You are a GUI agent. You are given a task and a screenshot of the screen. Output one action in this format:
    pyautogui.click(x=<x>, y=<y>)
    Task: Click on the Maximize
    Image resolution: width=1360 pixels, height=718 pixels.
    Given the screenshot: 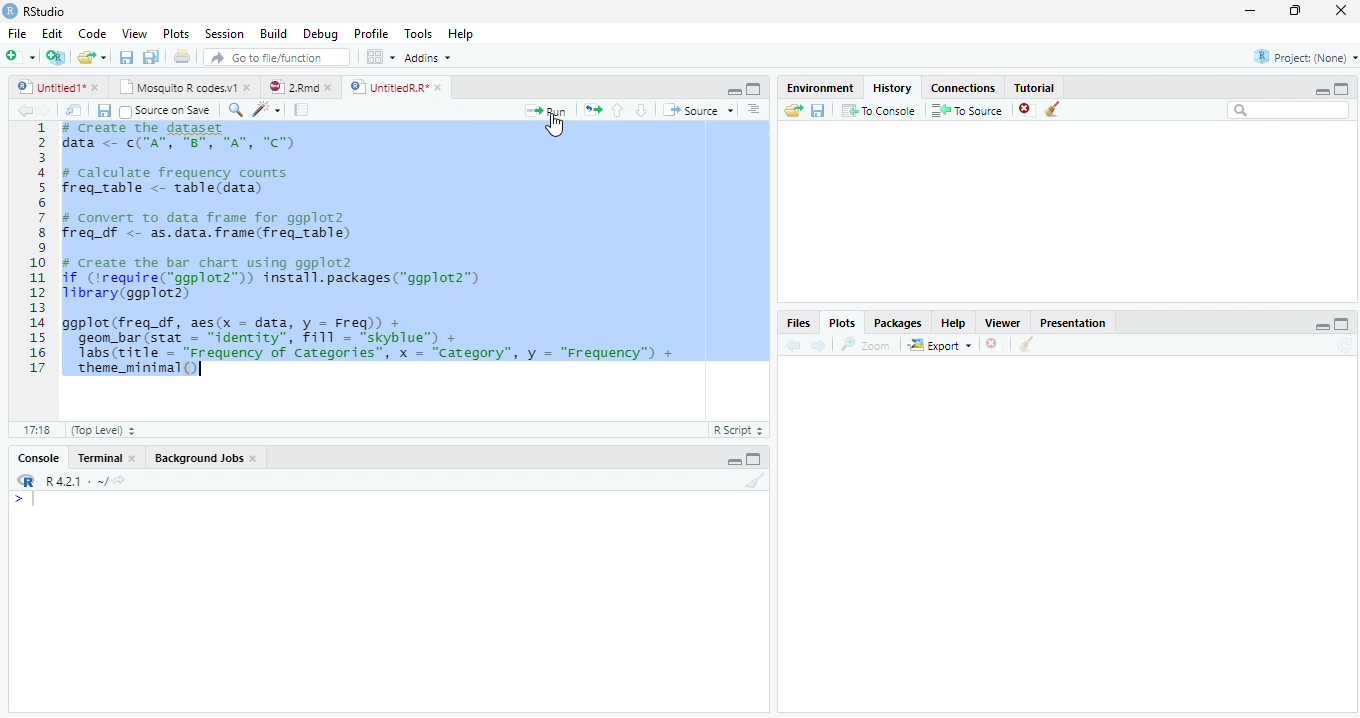 What is the action you would take?
    pyautogui.click(x=1297, y=13)
    